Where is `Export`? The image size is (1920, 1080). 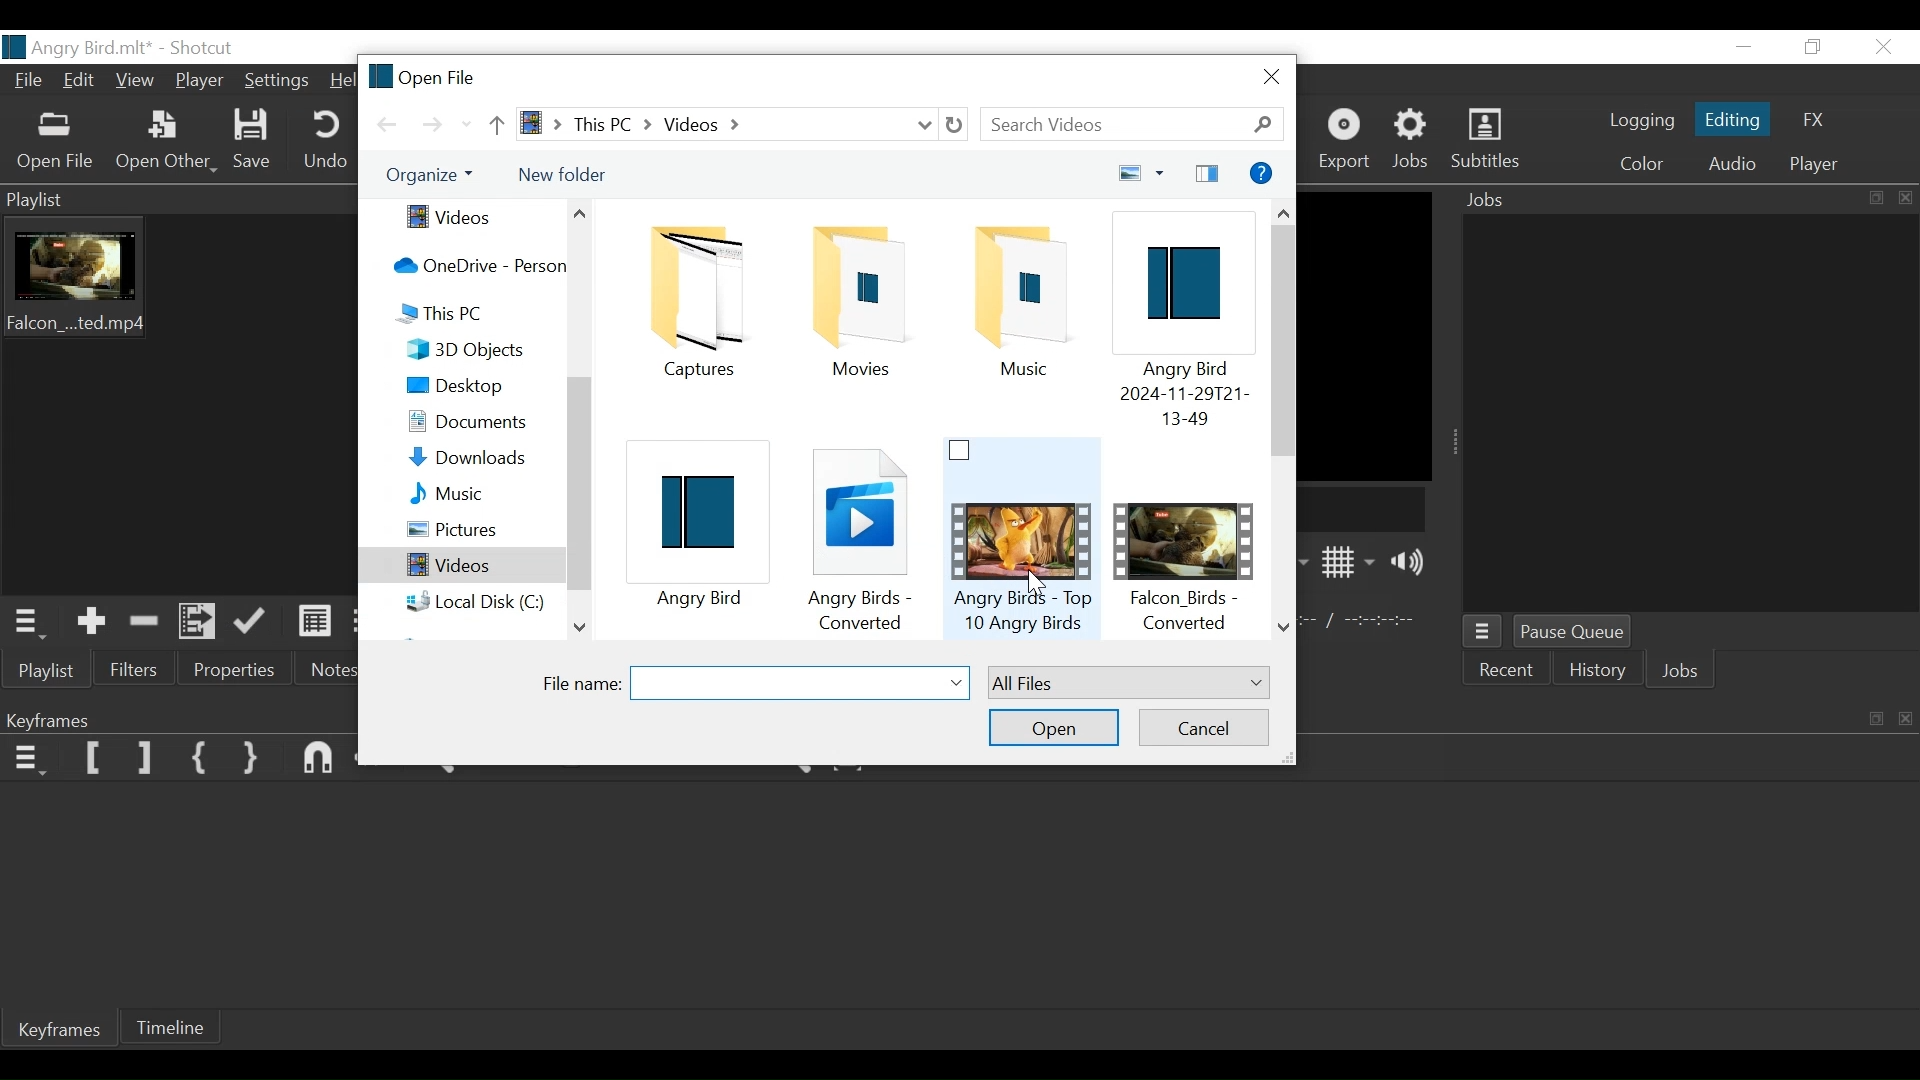 Export is located at coordinates (1351, 141).